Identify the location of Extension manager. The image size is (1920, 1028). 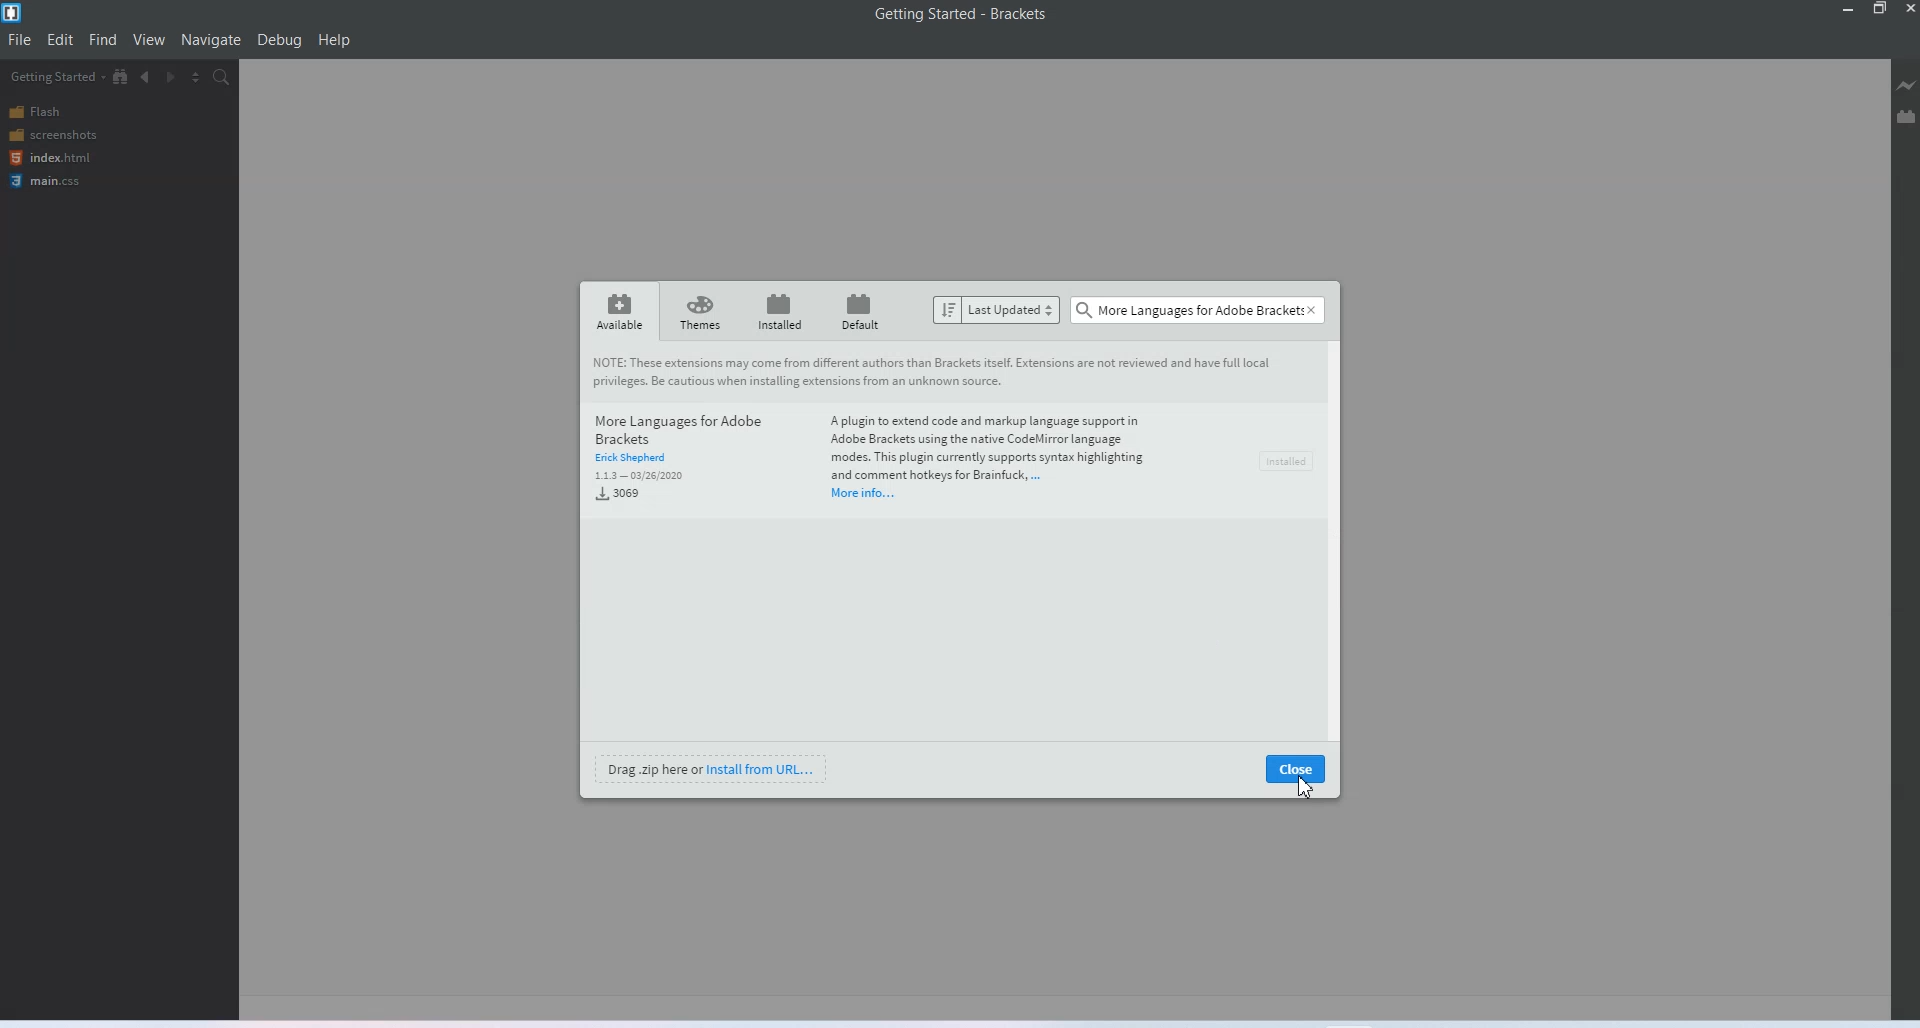
(1906, 116).